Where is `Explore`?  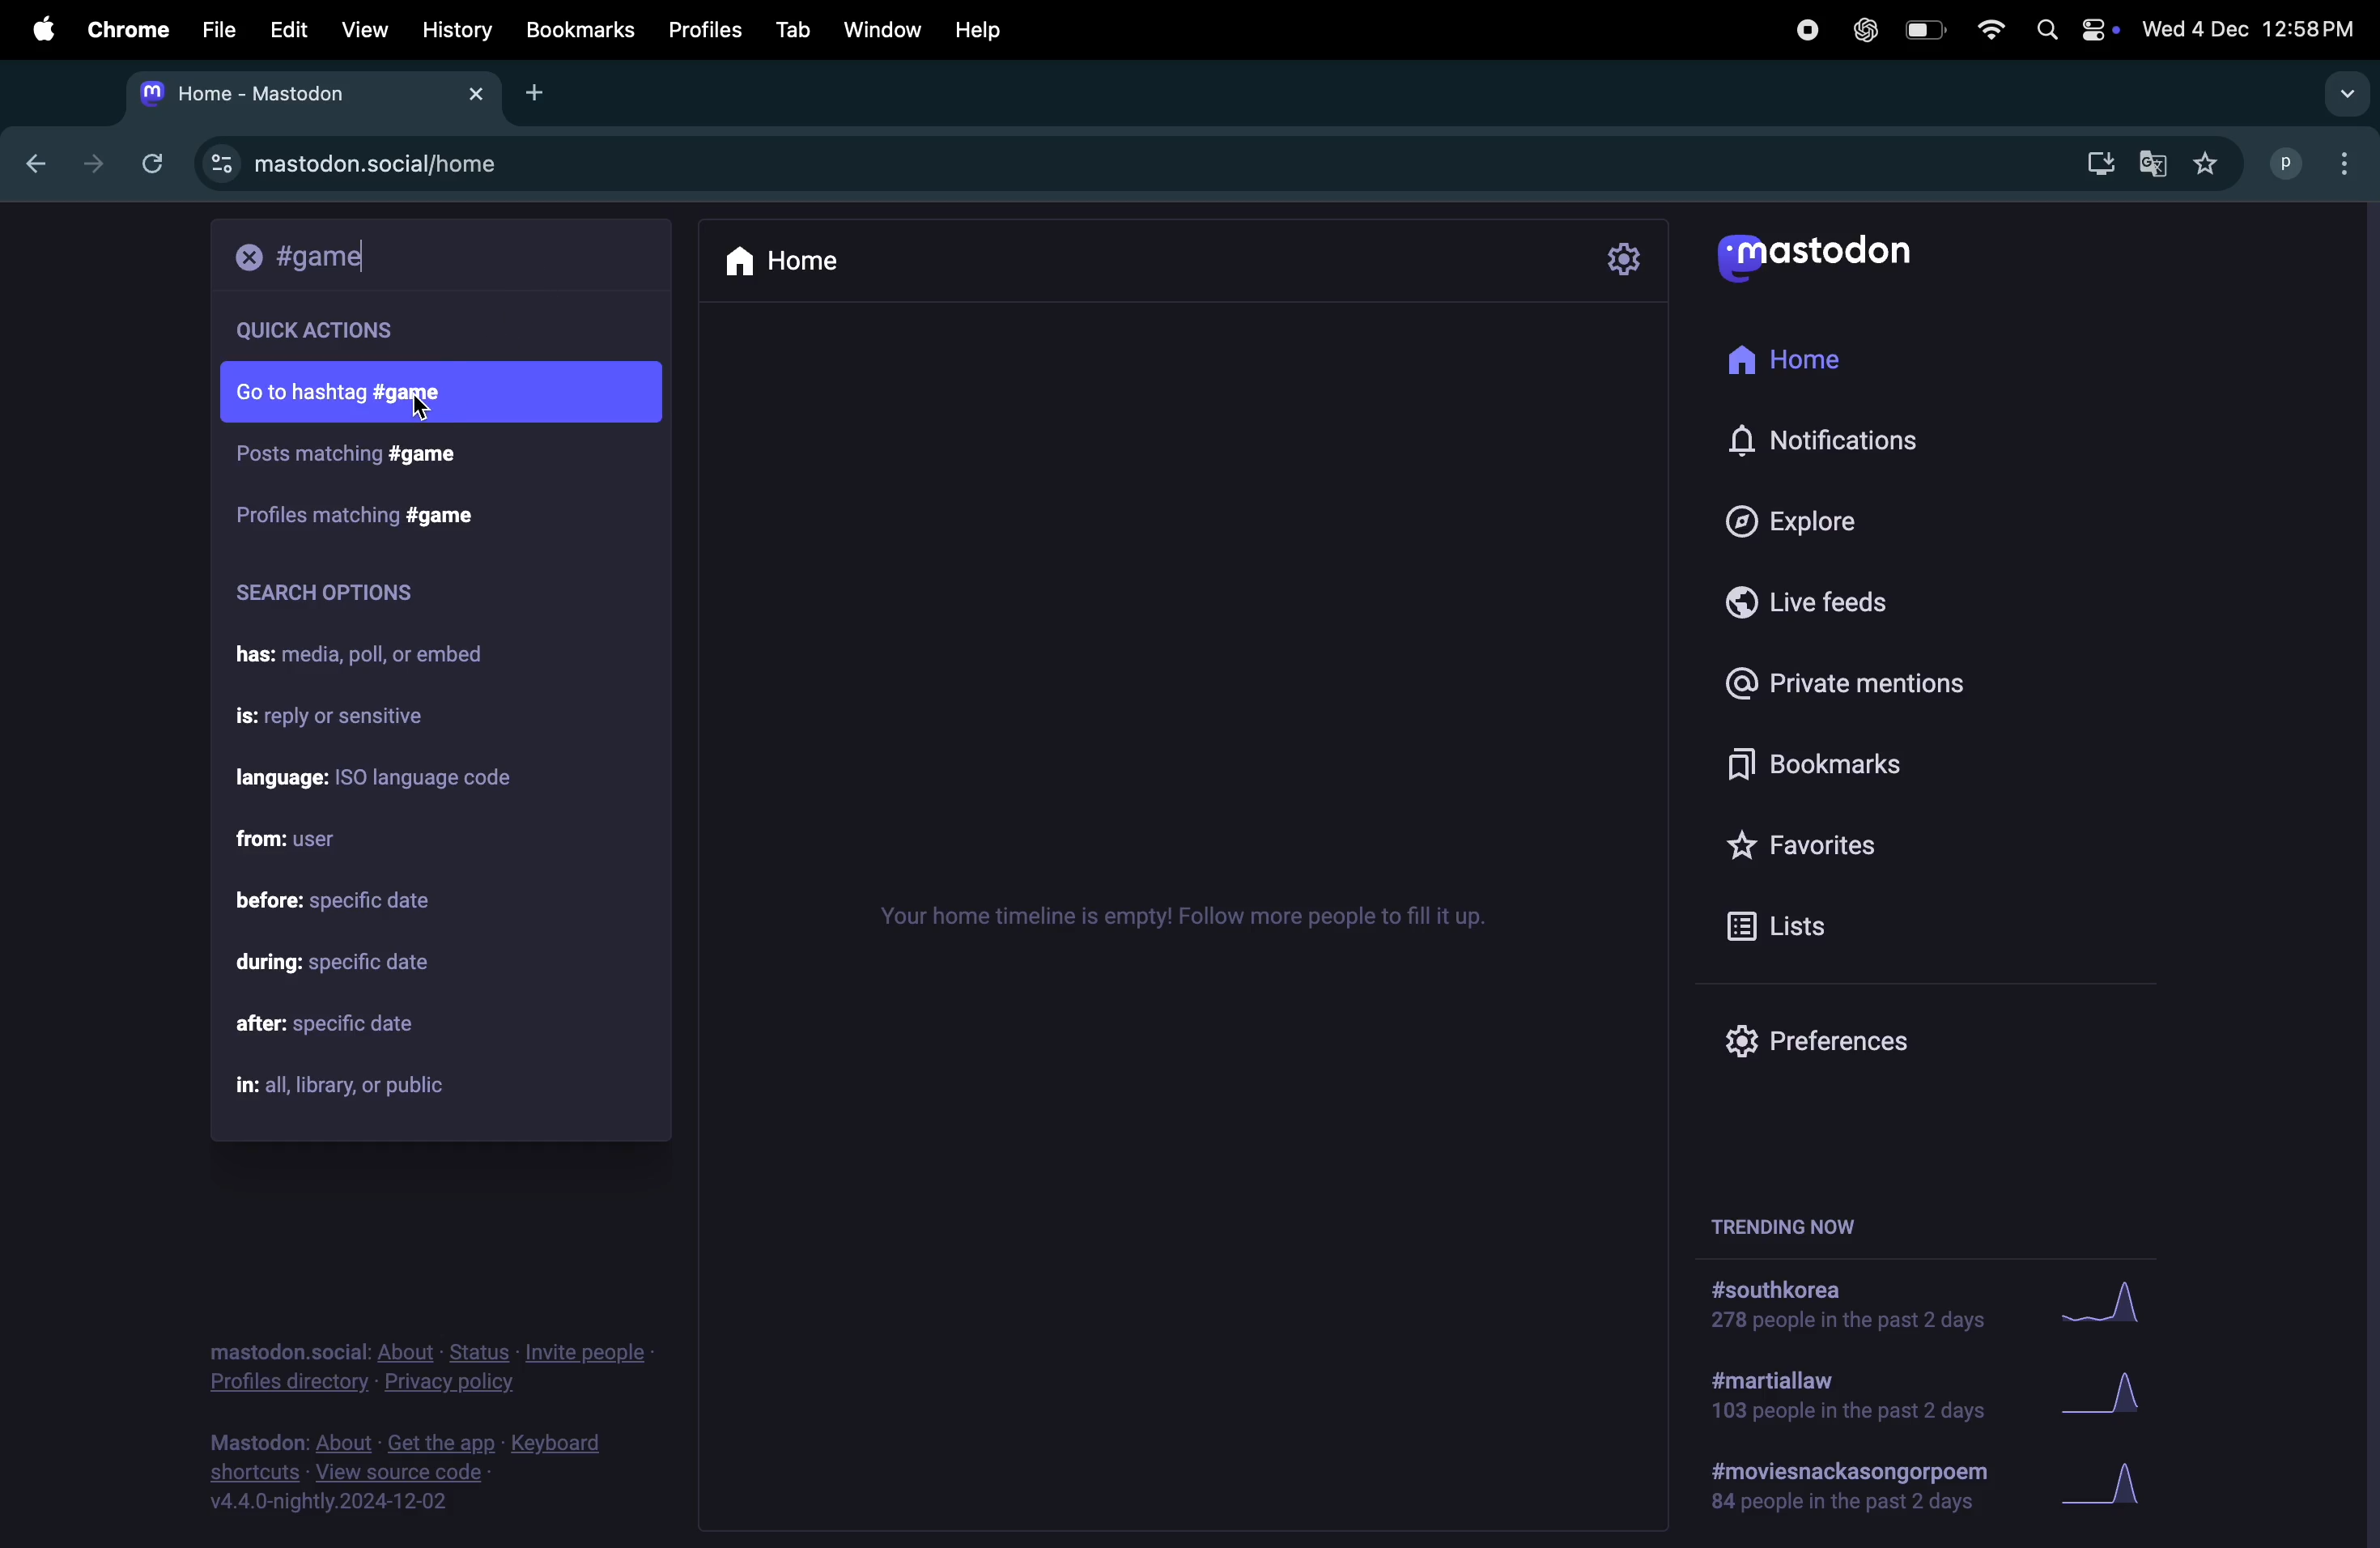
Explore is located at coordinates (1823, 523).